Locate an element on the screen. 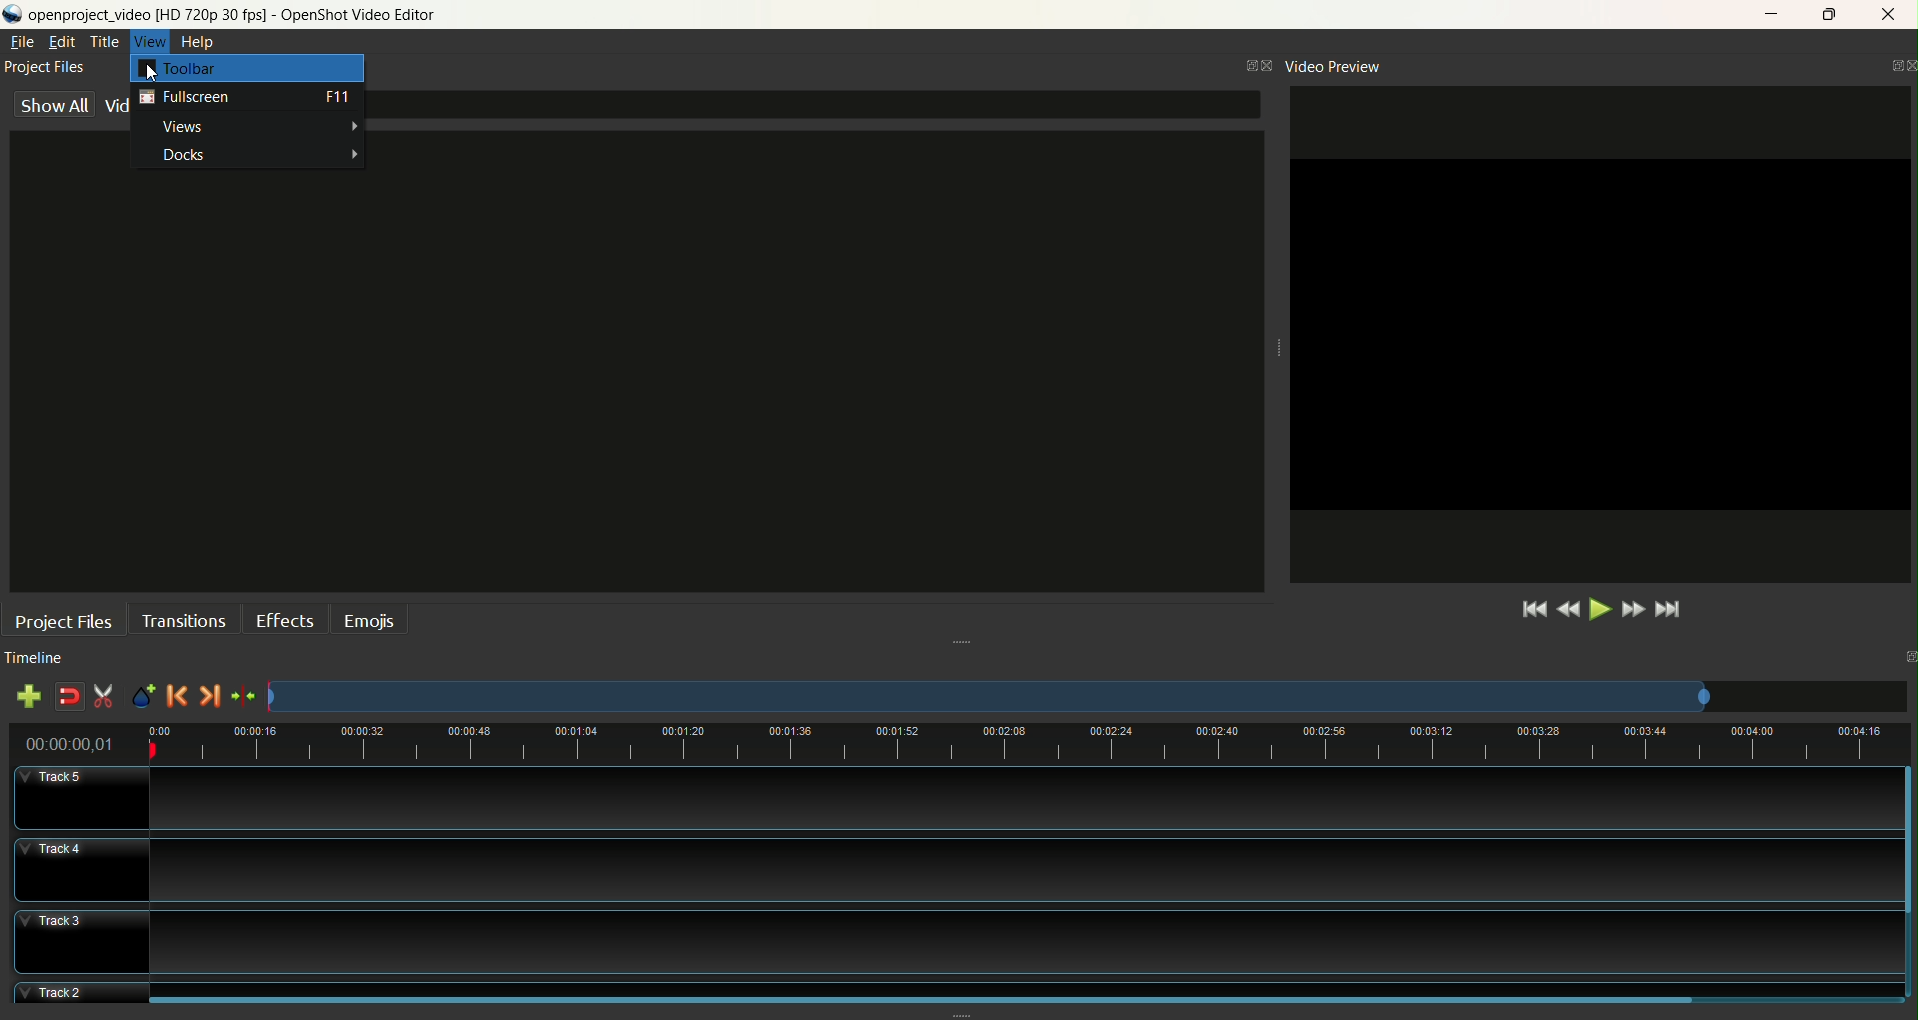 Image resolution: width=1918 pixels, height=1020 pixels. effects is located at coordinates (287, 620).